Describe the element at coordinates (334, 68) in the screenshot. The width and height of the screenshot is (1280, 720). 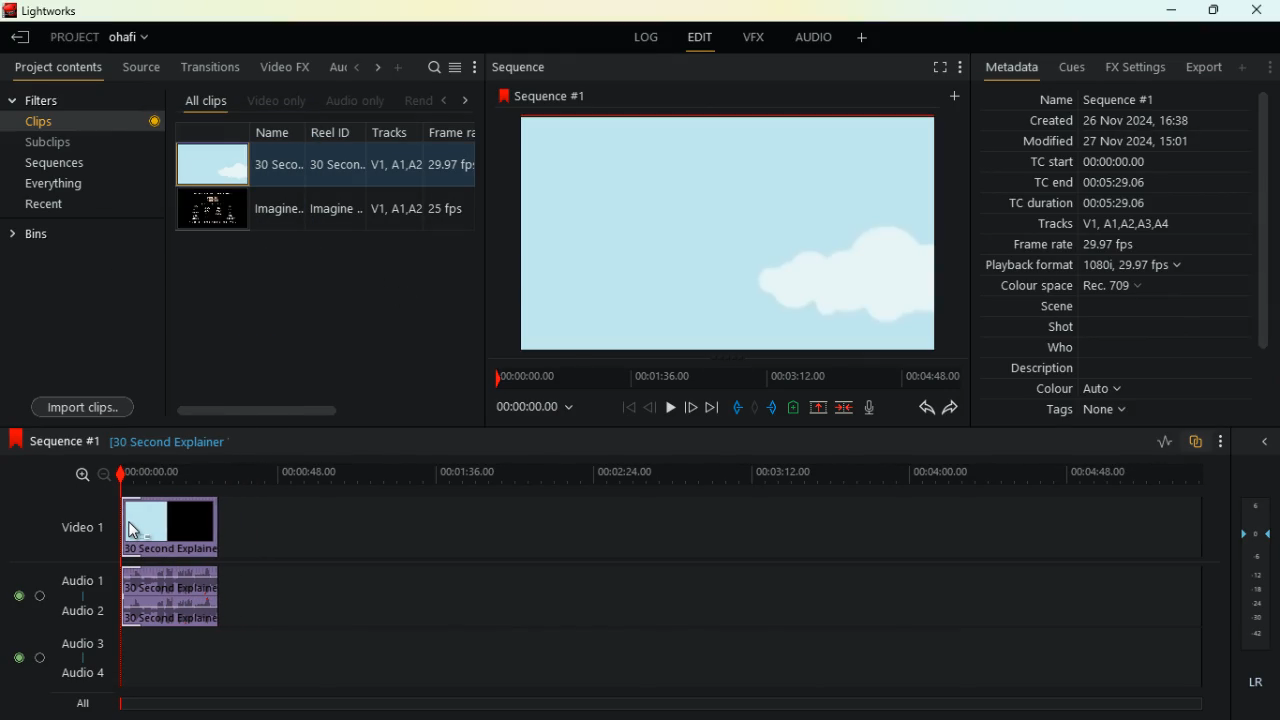
I see `au` at that location.